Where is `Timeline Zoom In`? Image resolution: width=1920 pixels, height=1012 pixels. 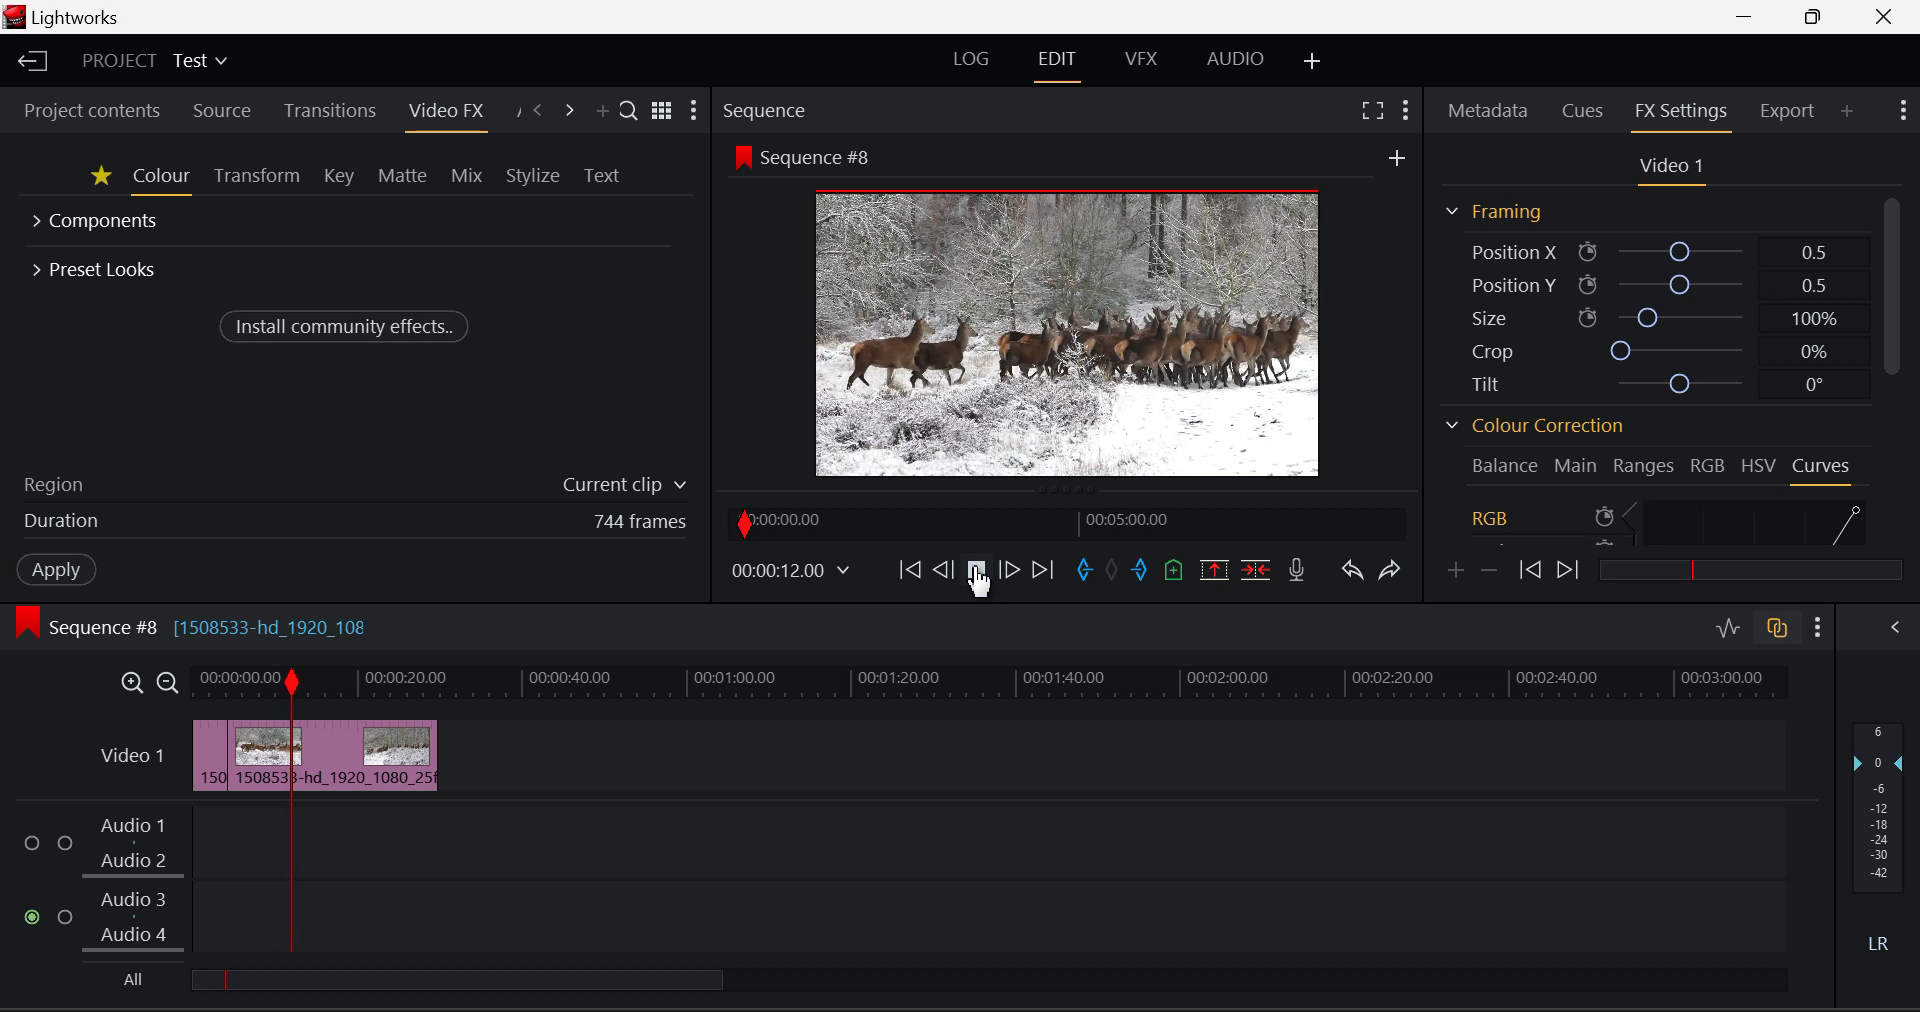
Timeline Zoom In is located at coordinates (131, 685).